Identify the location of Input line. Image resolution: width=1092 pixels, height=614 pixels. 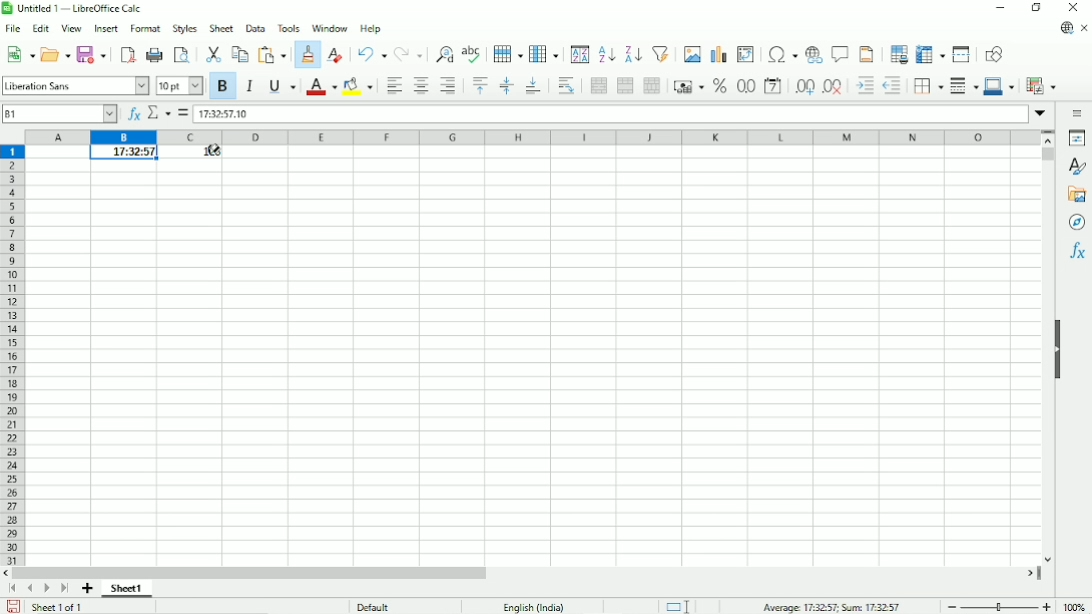
(610, 114).